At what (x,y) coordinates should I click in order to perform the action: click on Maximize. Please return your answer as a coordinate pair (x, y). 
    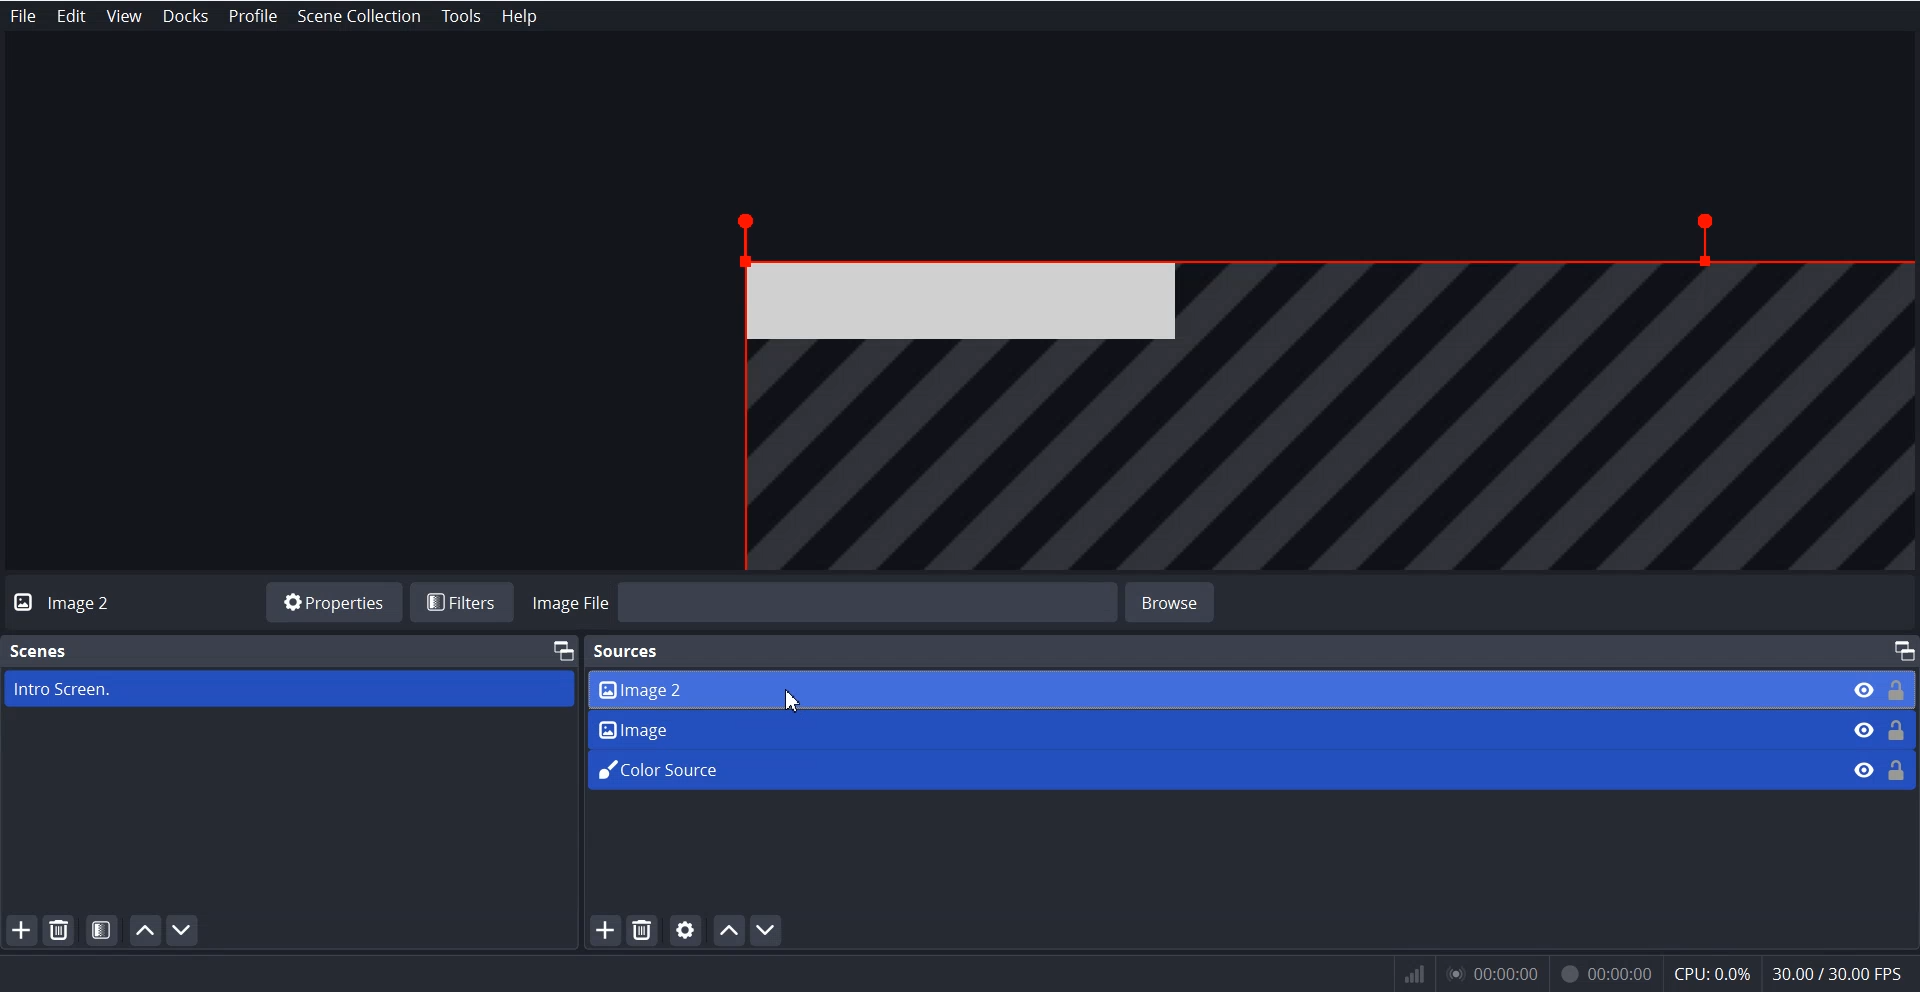
    Looking at the image, I should click on (1902, 651).